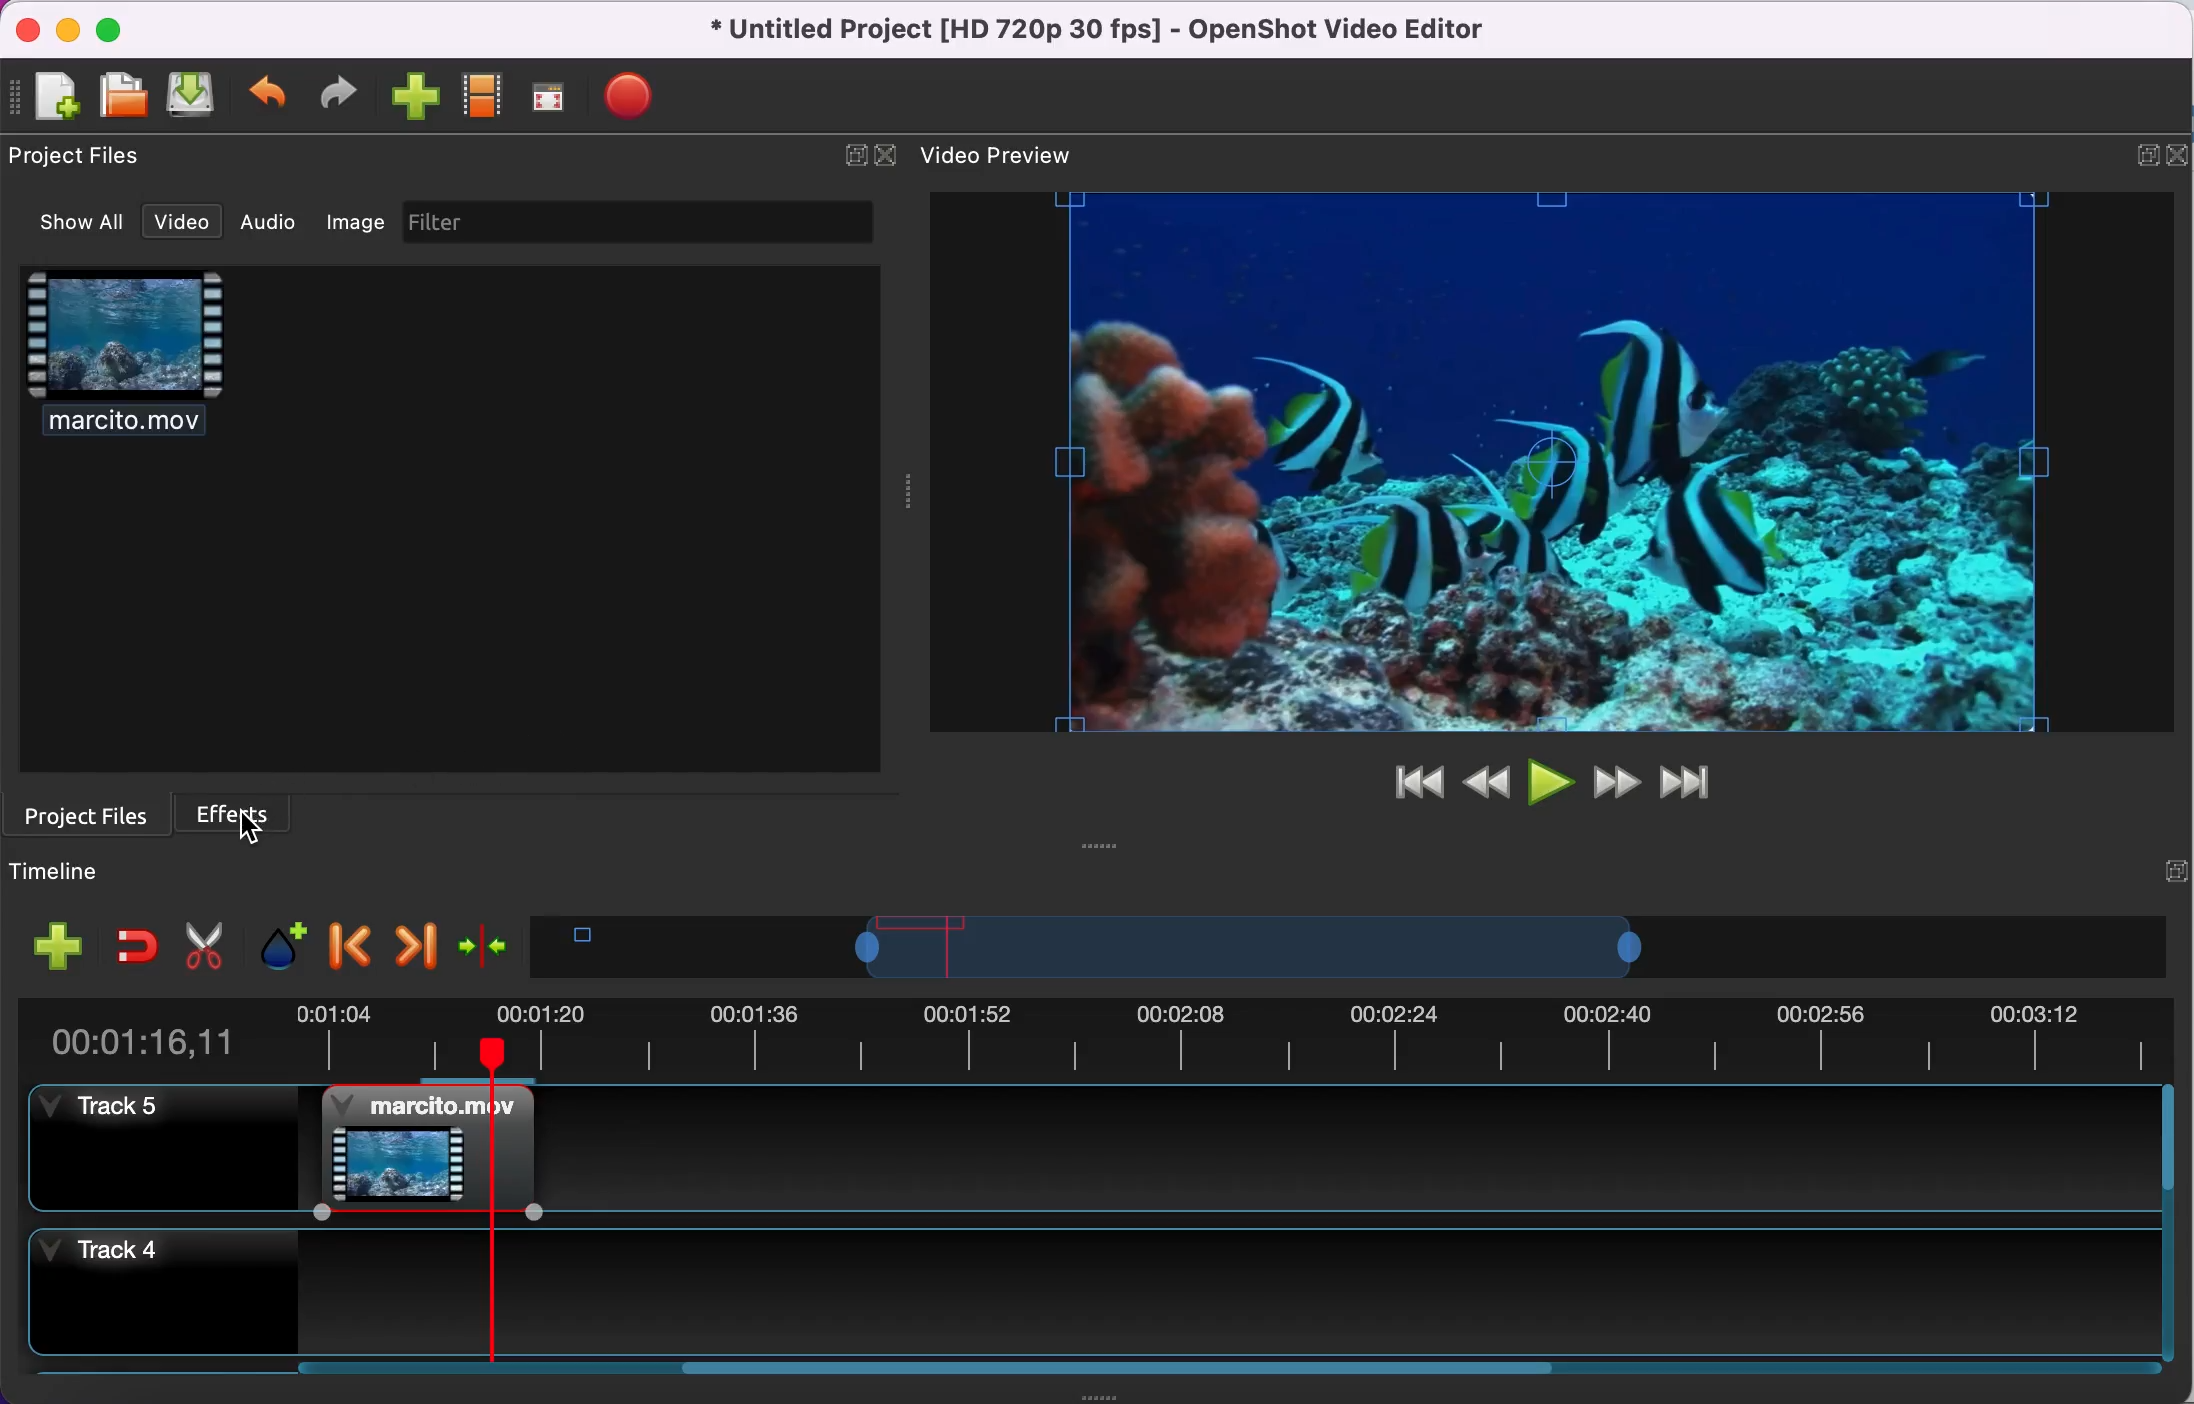 This screenshot has width=2194, height=1404. What do you see at coordinates (1485, 779) in the screenshot?
I see `review` at bounding box center [1485, 779].